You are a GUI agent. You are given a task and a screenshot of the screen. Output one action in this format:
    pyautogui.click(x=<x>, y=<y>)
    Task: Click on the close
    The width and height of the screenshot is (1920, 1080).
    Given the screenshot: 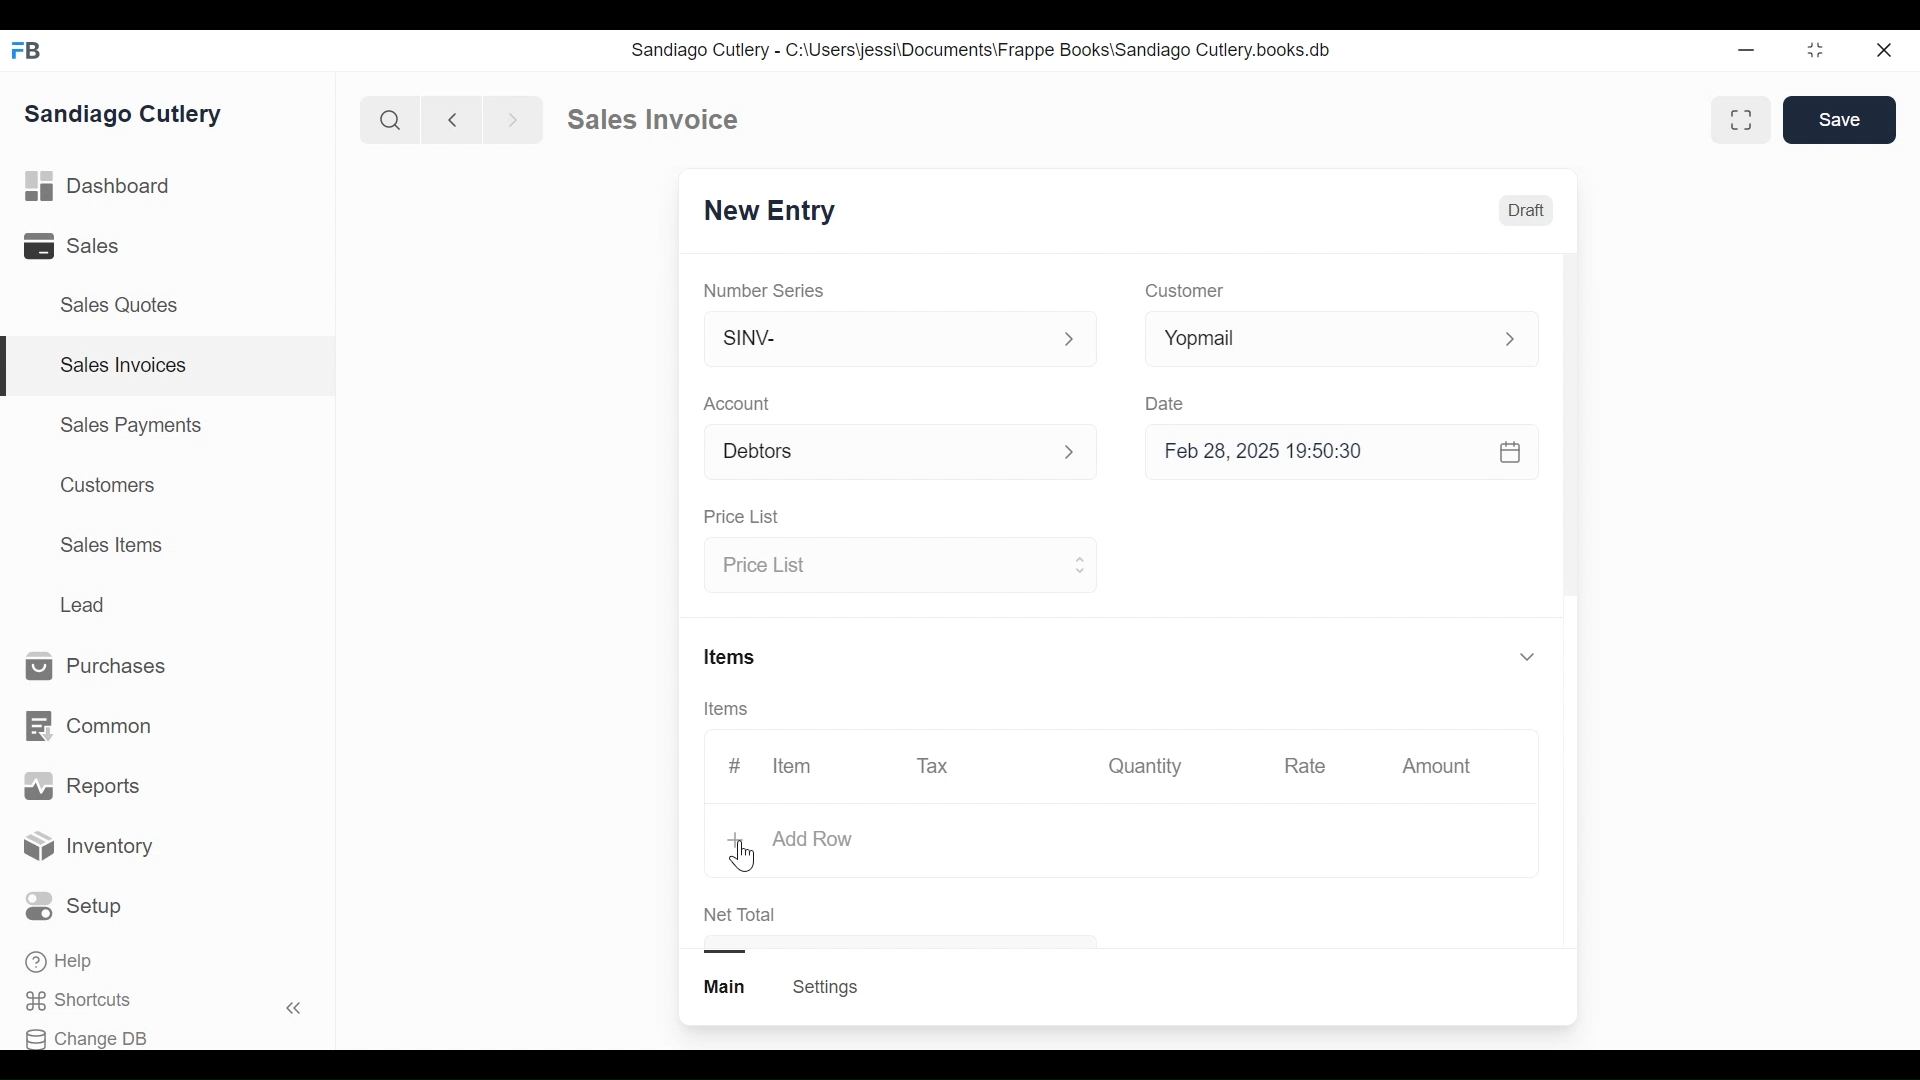 What is the action you would take?
    pyautogui.click(x=1886, y=51)
    